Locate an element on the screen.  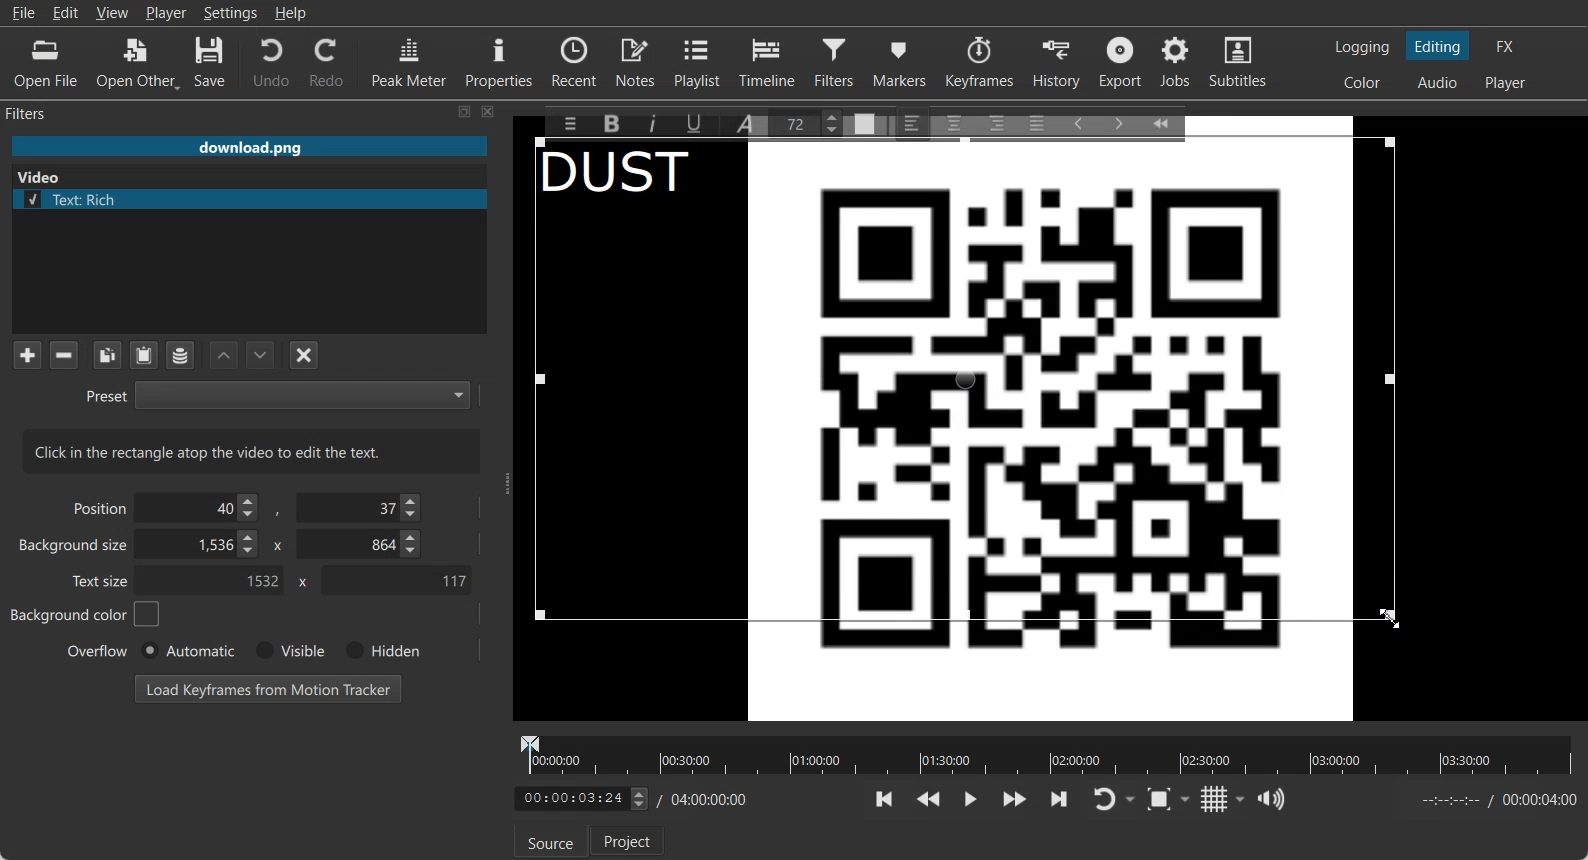
End time  is located at coordinates (1494, 800).